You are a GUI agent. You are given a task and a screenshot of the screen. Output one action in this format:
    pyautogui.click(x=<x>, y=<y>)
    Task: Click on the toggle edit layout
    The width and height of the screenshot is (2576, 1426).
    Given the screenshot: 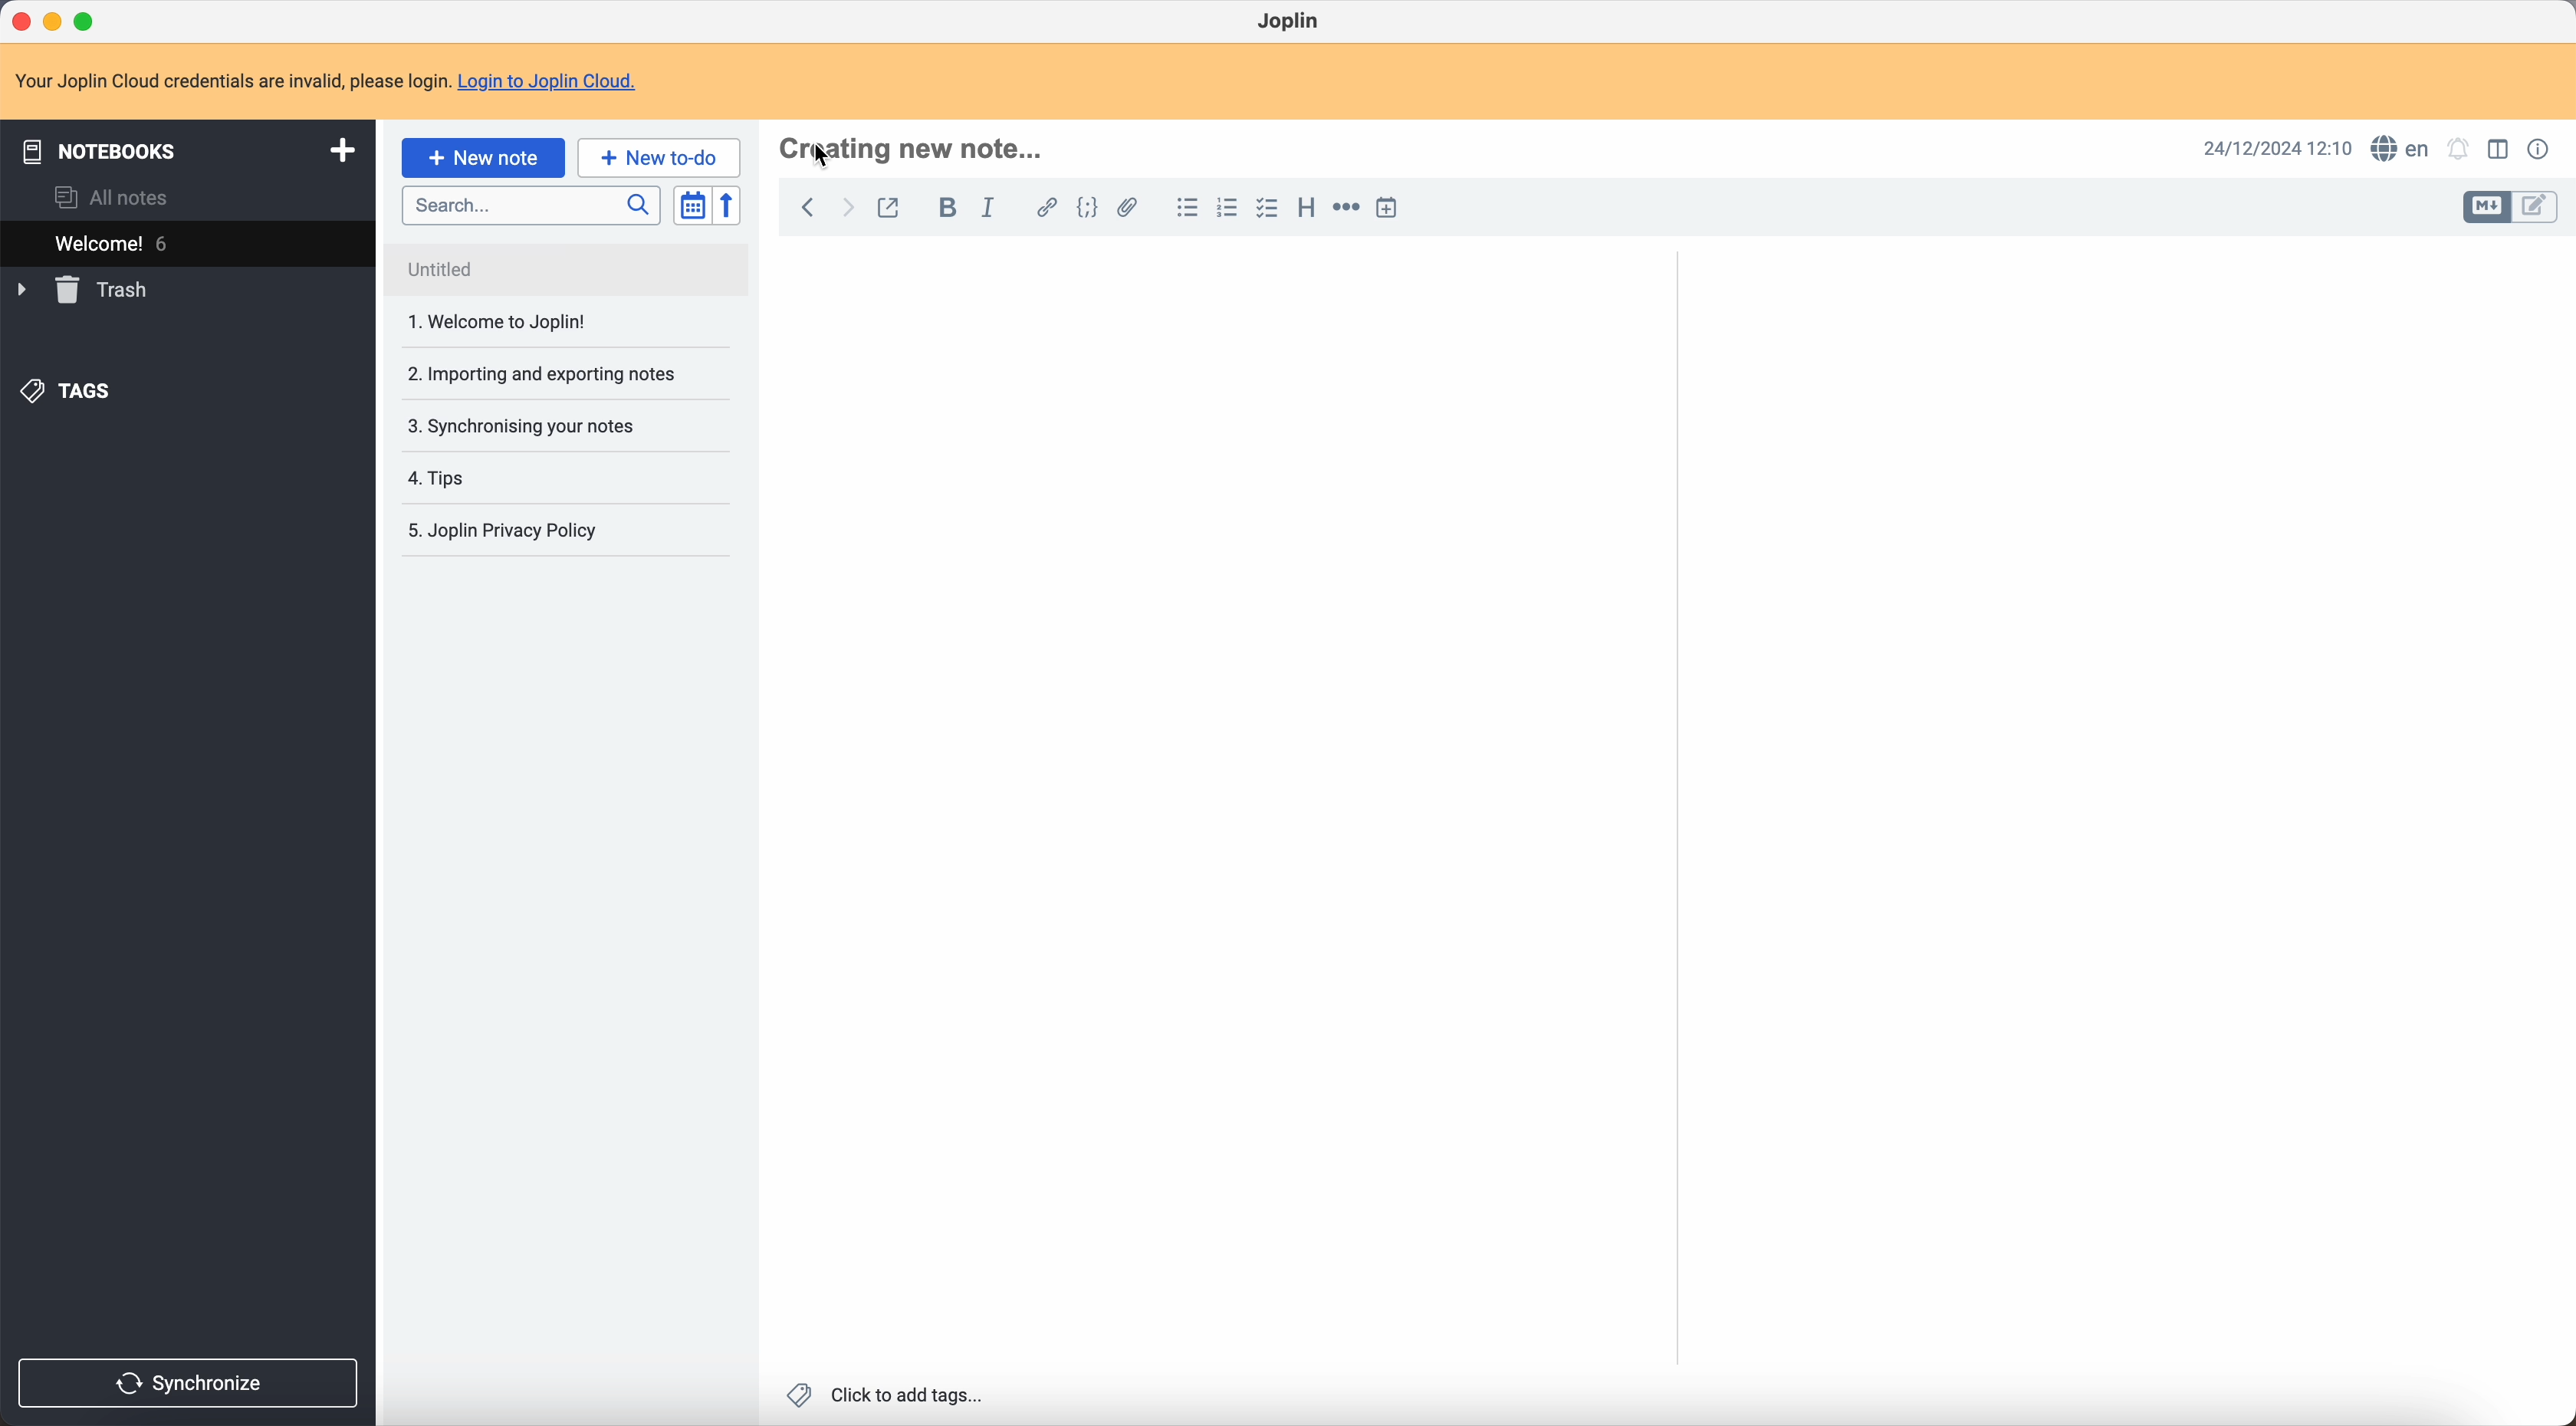 What is the action you would take?
    pyautogui.click(x=2486, y=208)
    